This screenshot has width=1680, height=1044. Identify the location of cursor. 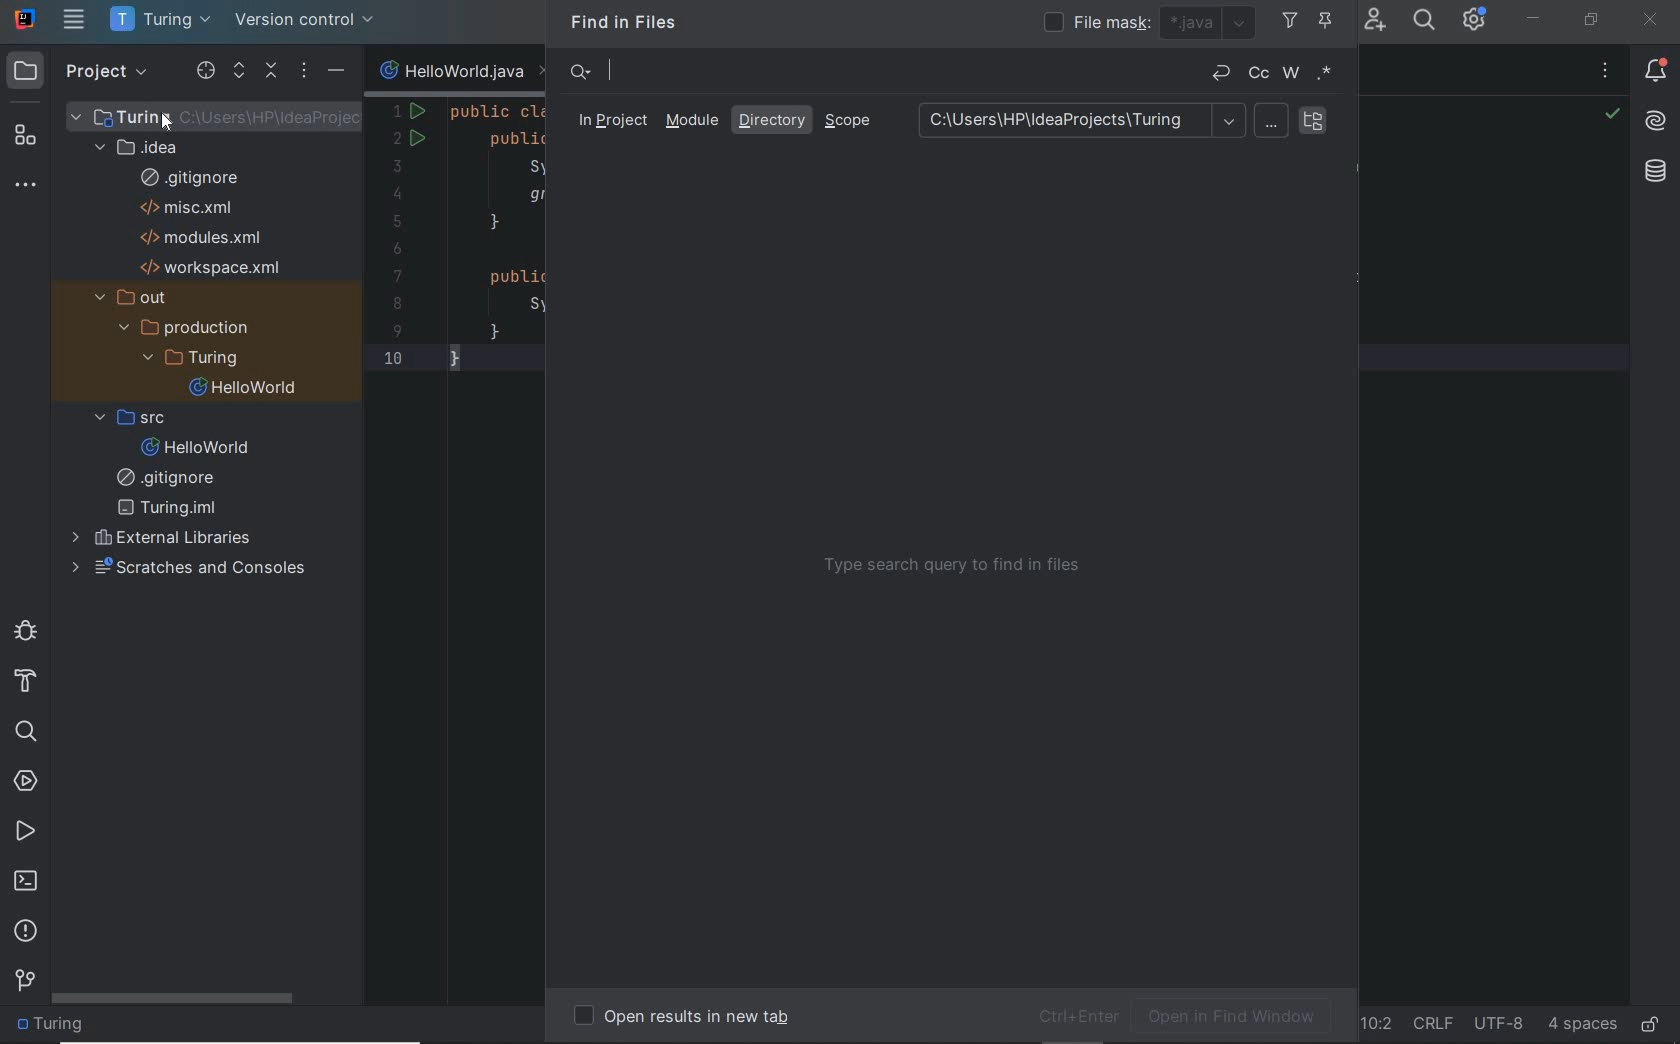
(159, 117).